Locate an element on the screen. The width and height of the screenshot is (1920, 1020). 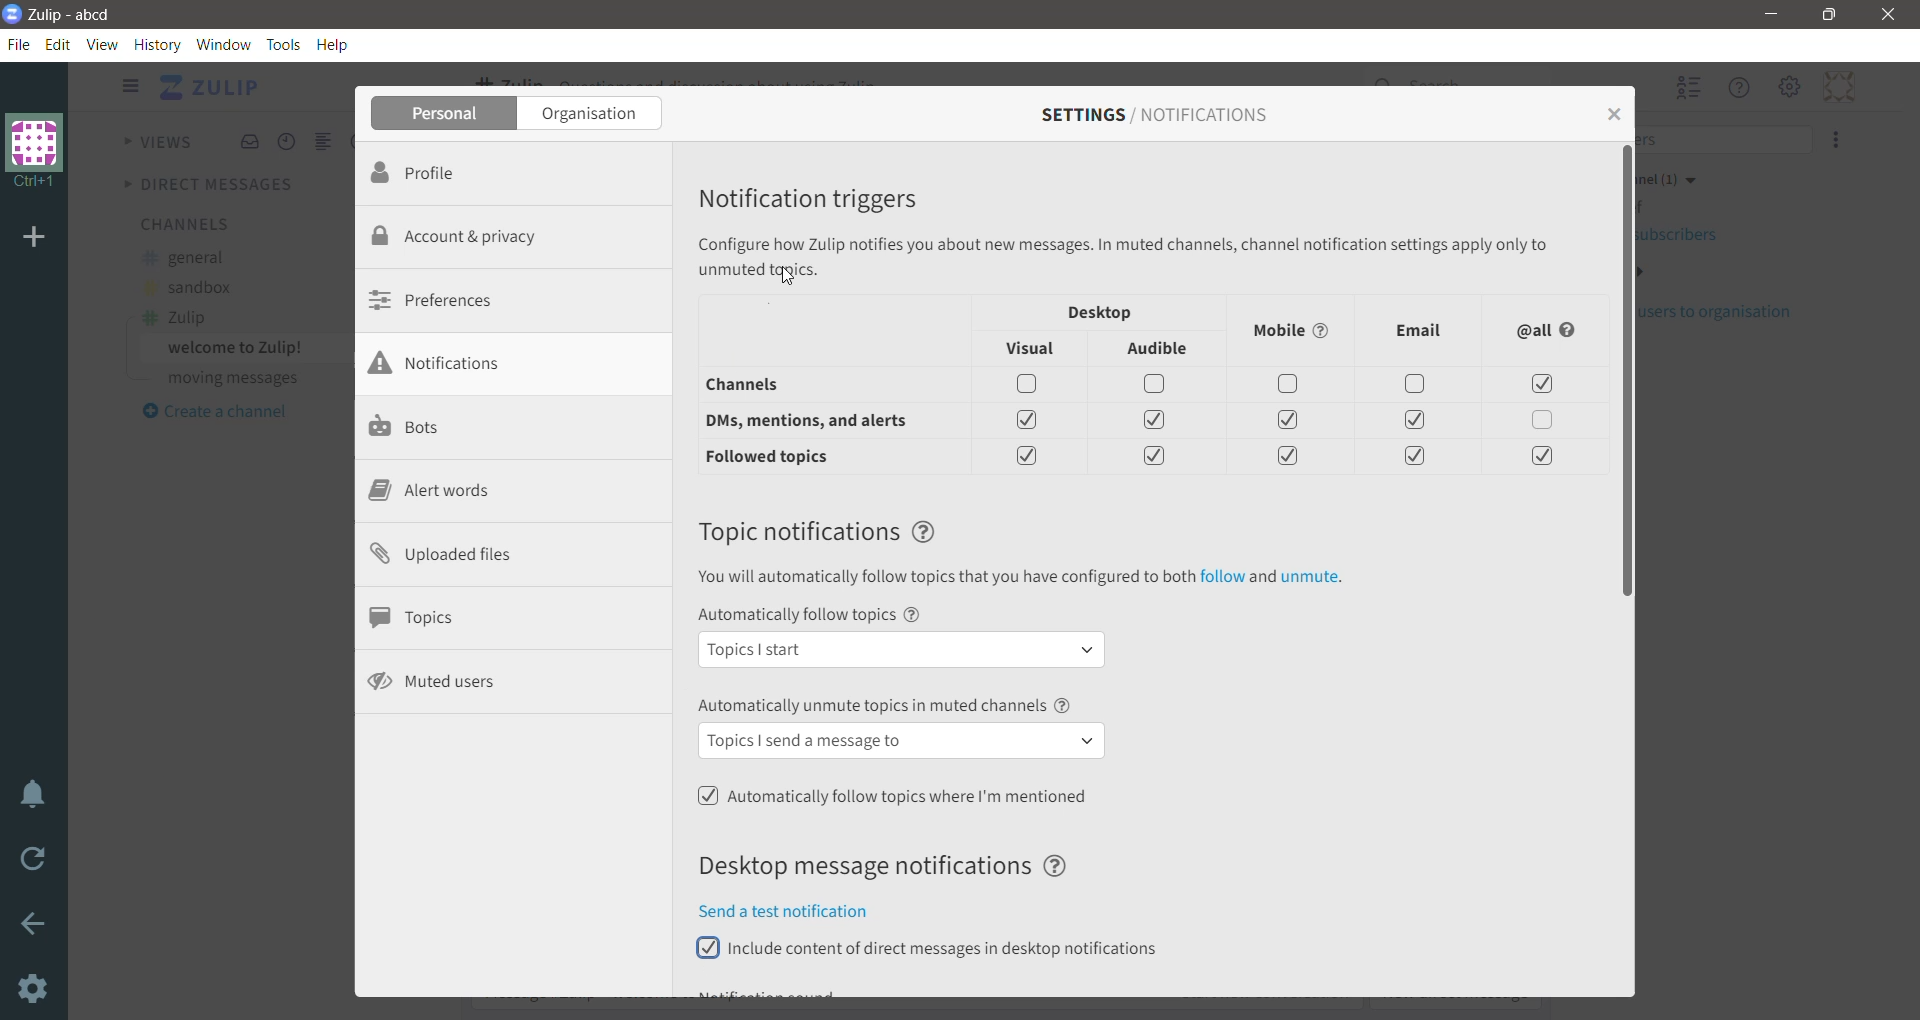
check box is located at coordinates (1032, 383).